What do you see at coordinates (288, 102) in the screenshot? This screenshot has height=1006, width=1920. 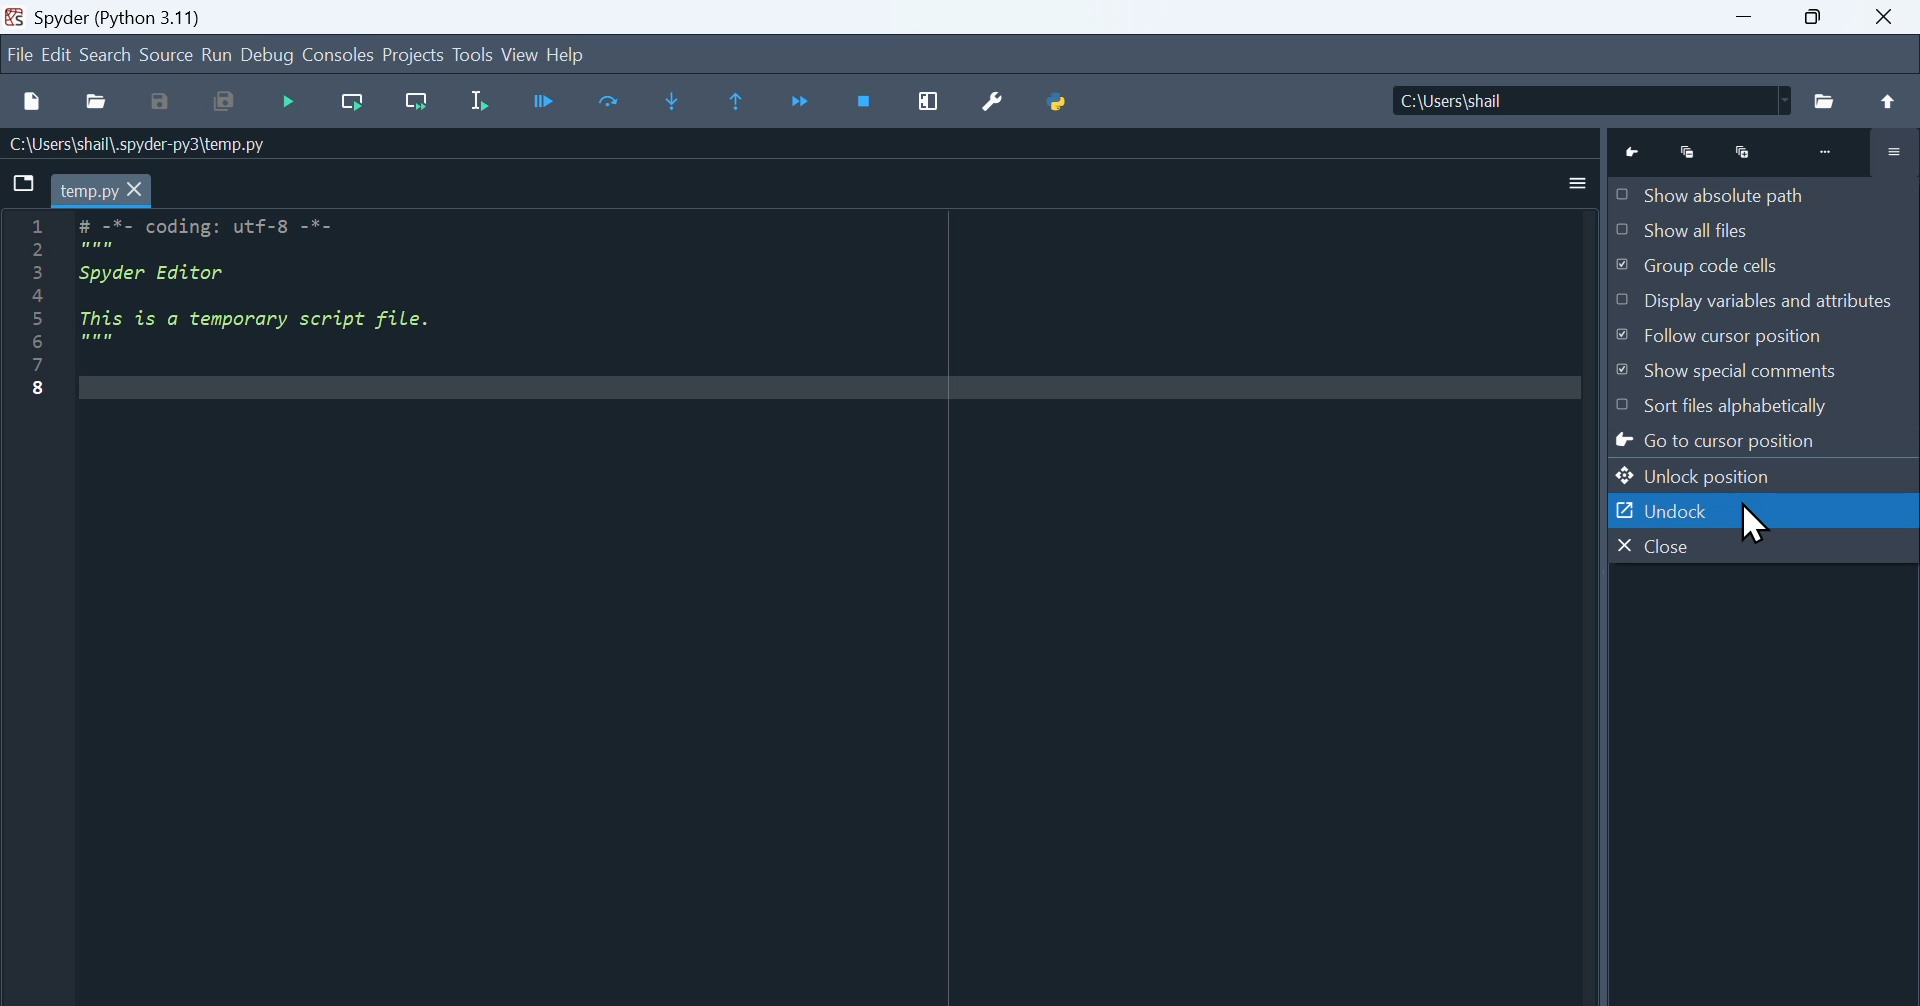 I see `Start debugging` at bounding box center [288, 102].